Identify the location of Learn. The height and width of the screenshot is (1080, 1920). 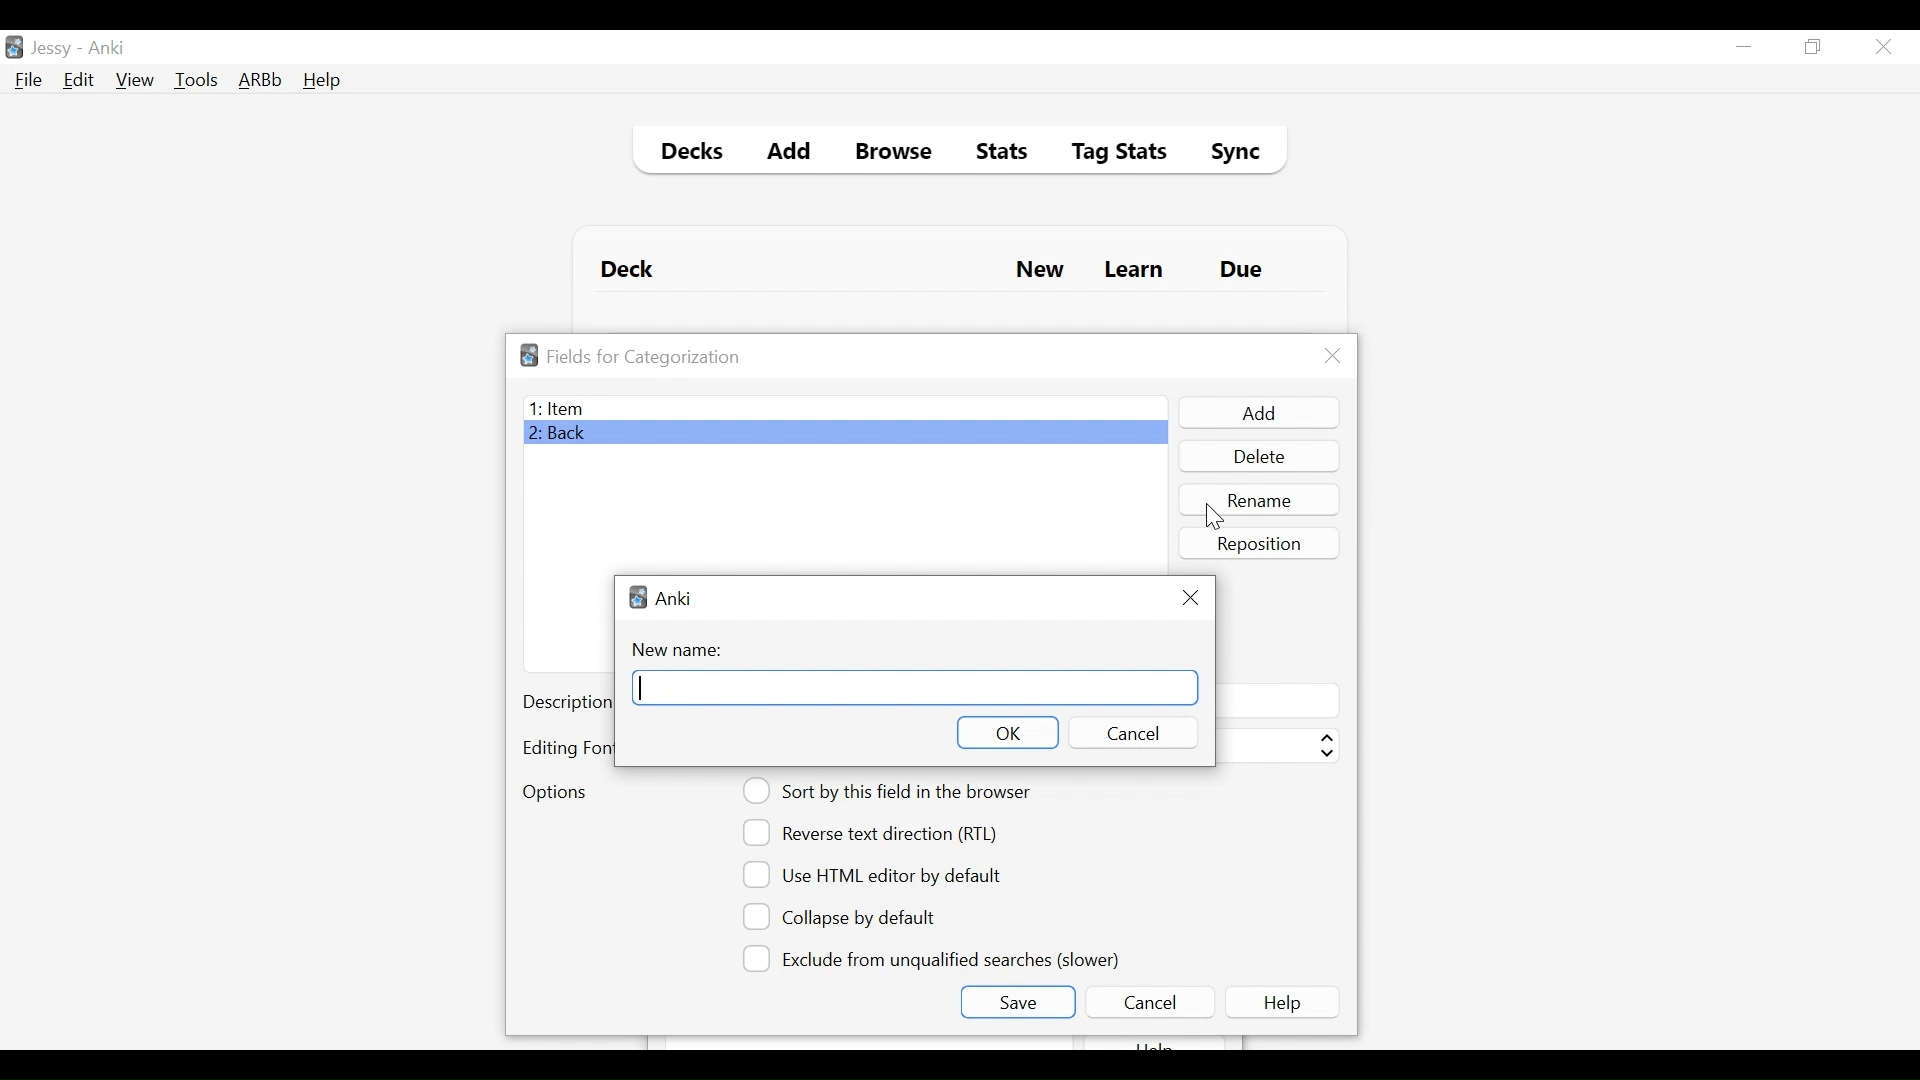
(1133, 271).